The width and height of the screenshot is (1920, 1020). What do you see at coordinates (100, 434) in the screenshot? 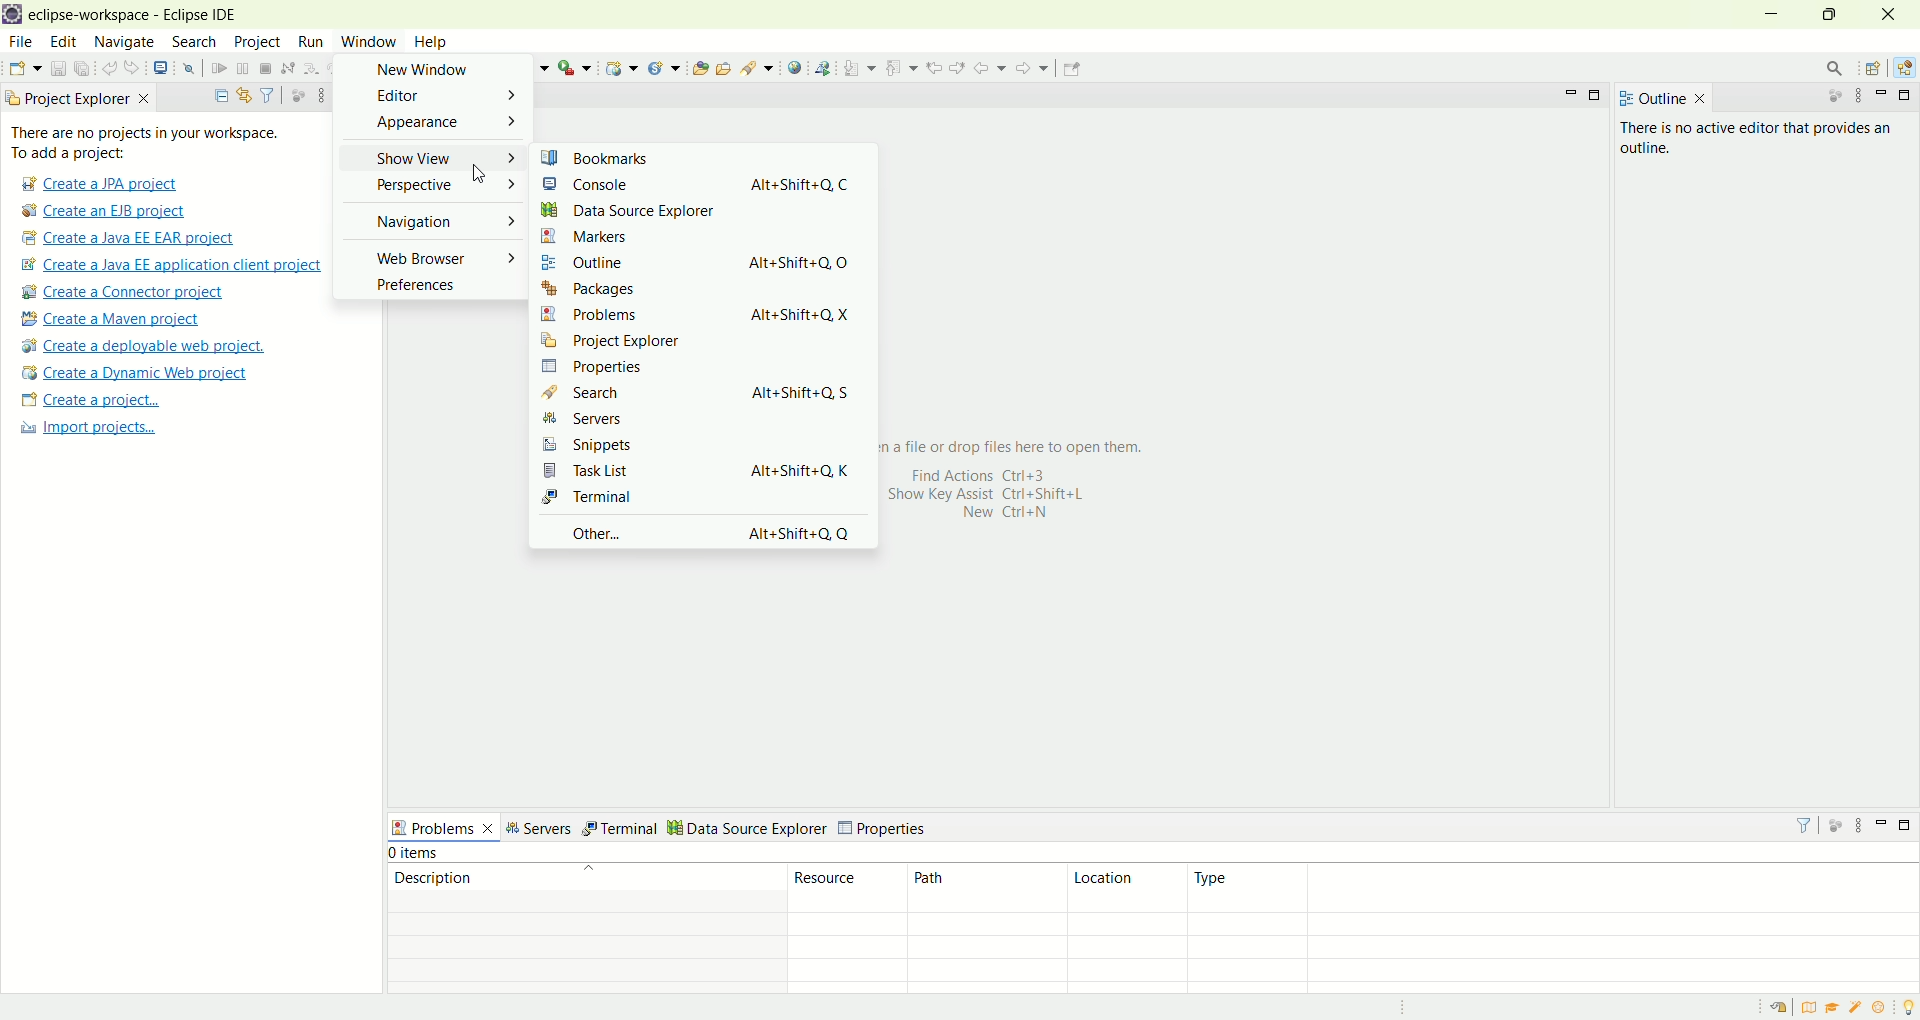
I see `import projects` at bounding box center [100, 434].